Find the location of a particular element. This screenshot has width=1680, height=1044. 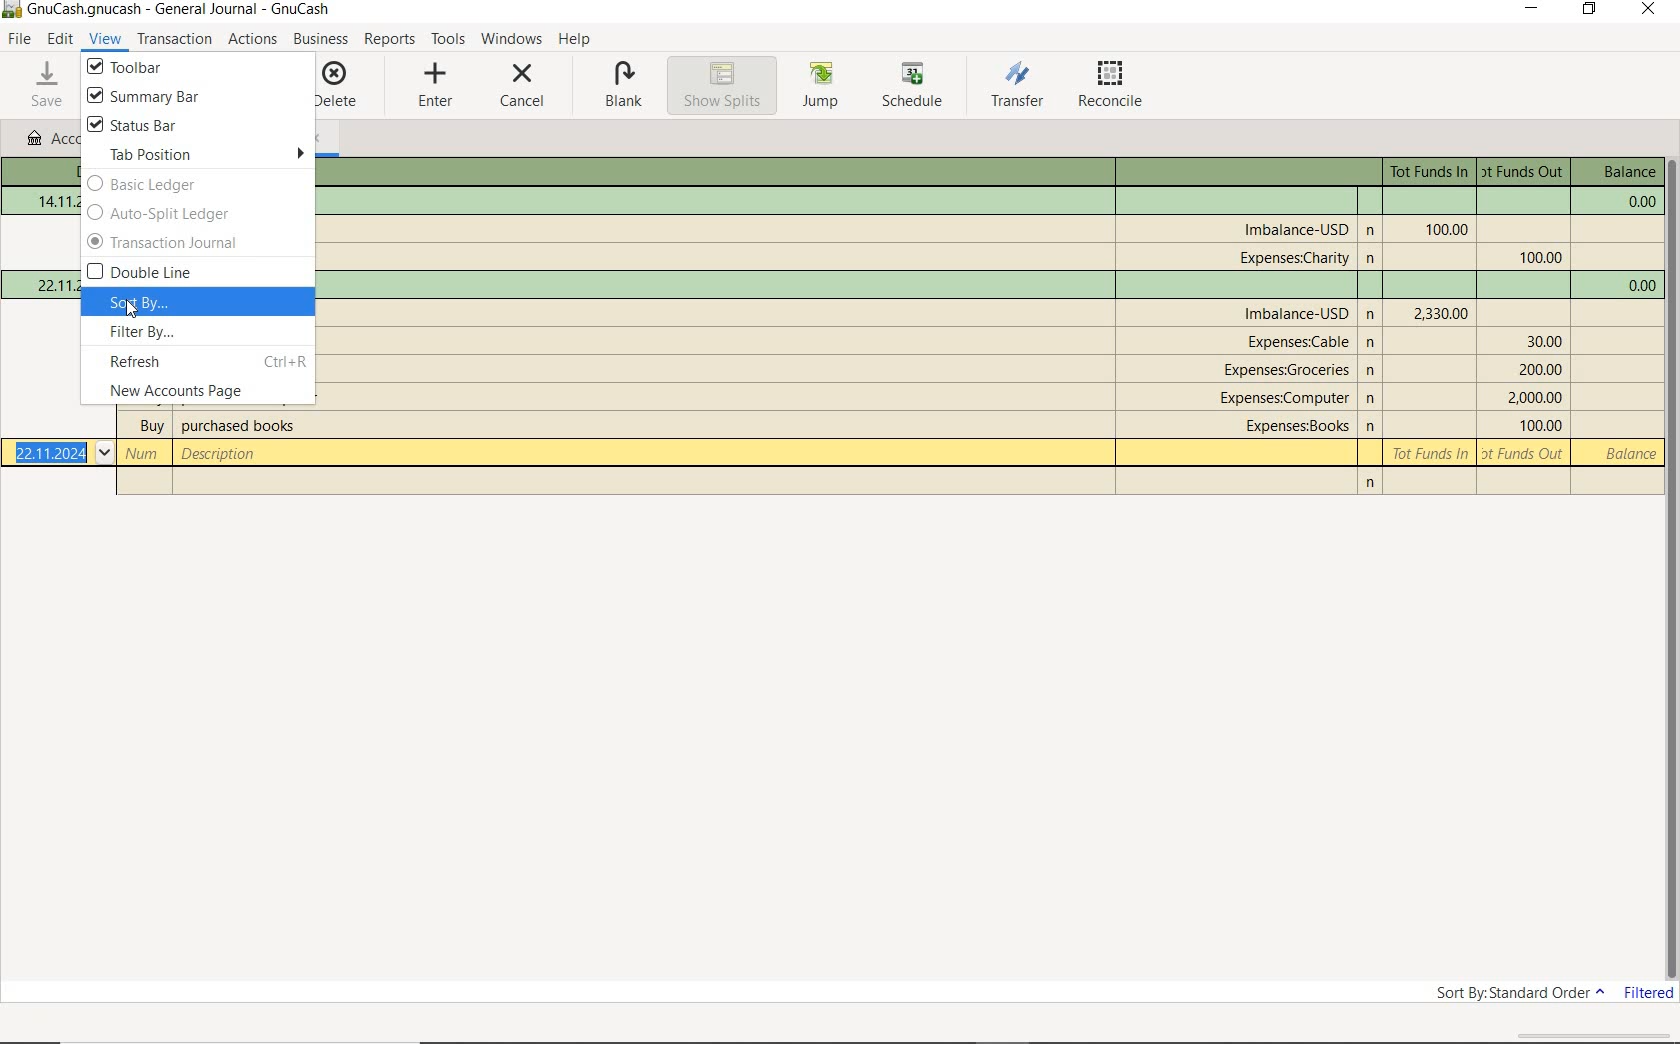

description is located at coordinates (221, 453).